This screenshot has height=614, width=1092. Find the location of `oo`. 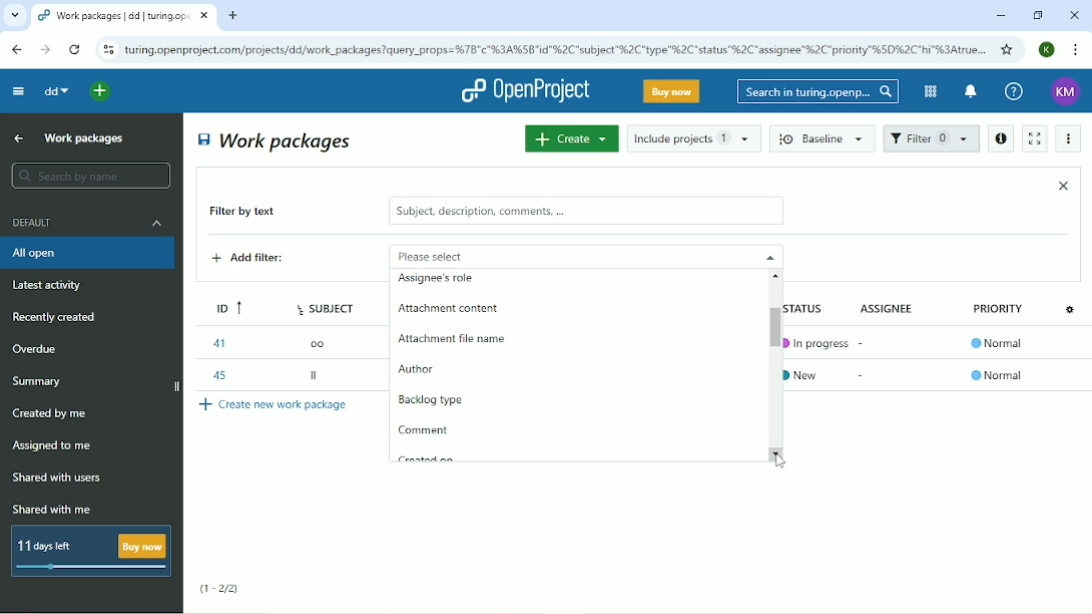

oo is located at coordinates (323, 342).